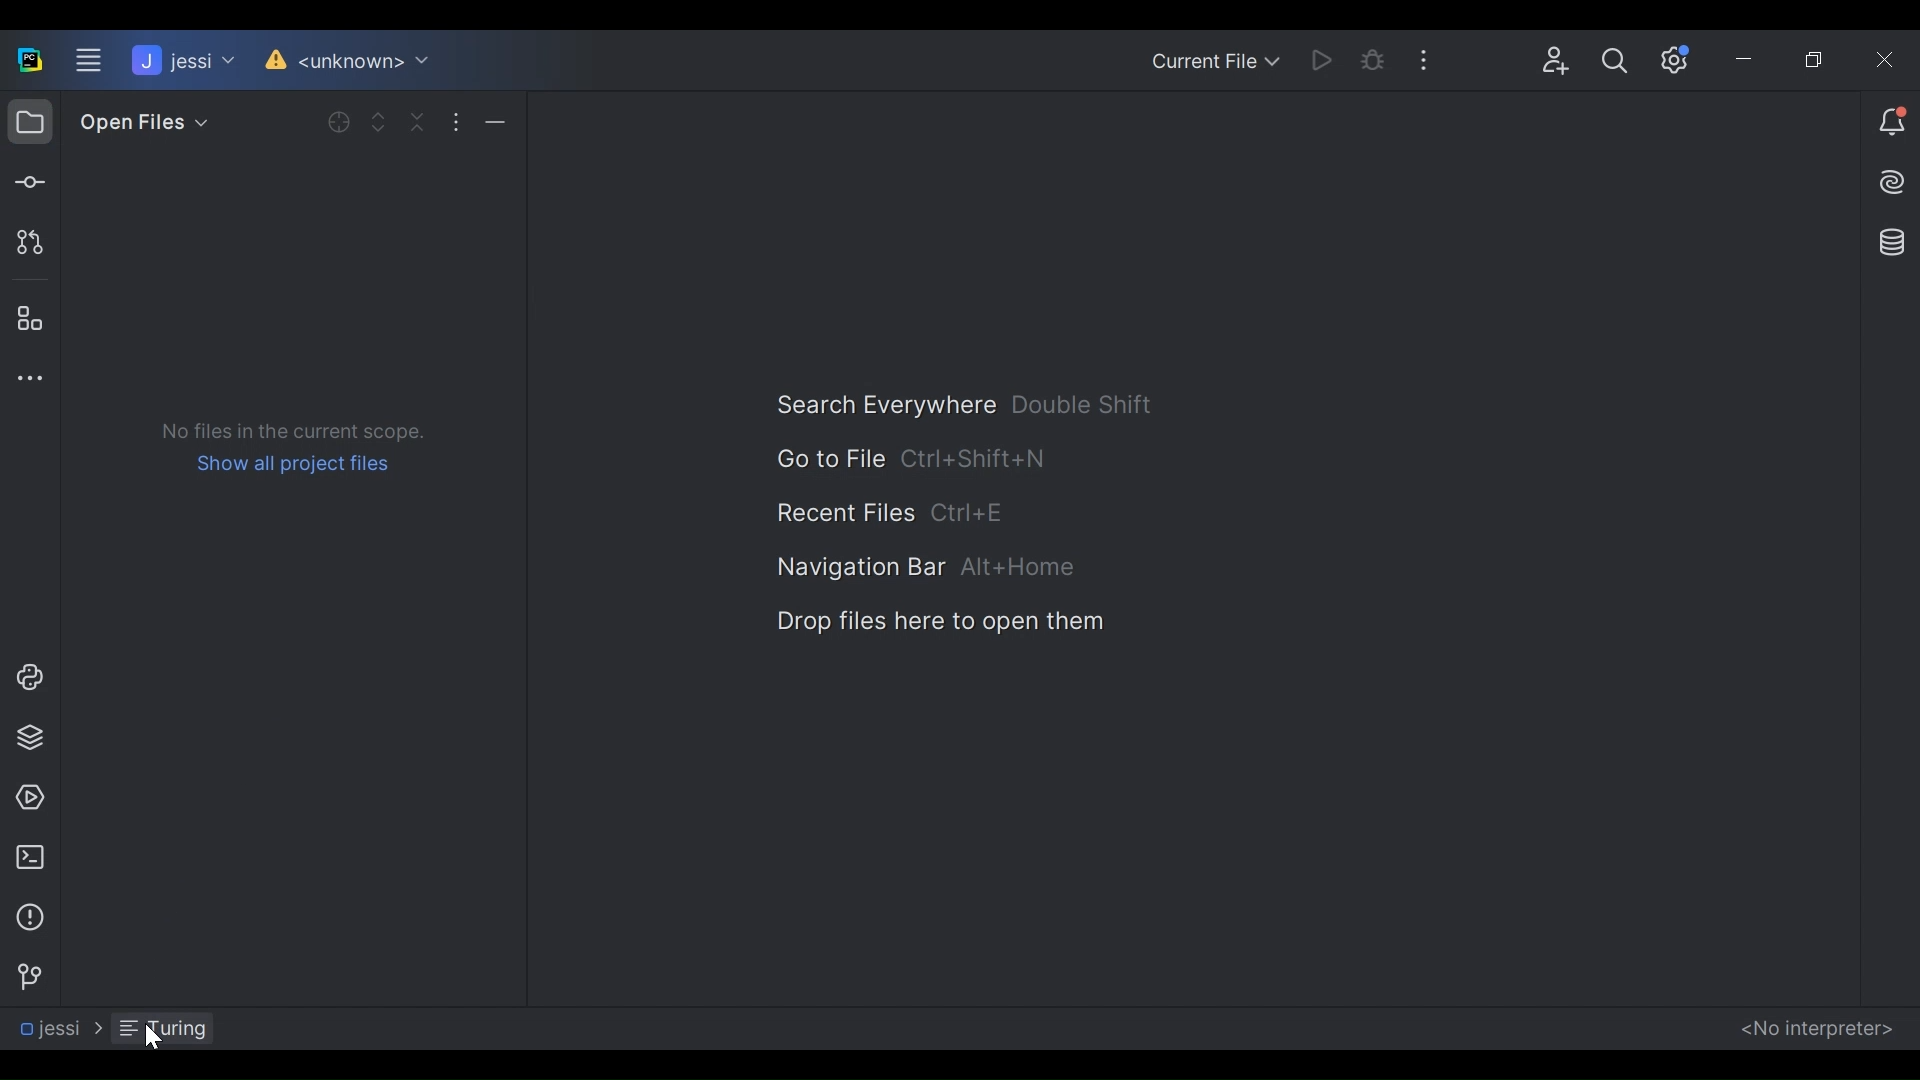 This screenshot has height=1080, width=1920. What do you see at coordinates (29, 120) in the screenshot?
I see `Project View` at bounding box center [29, 120].